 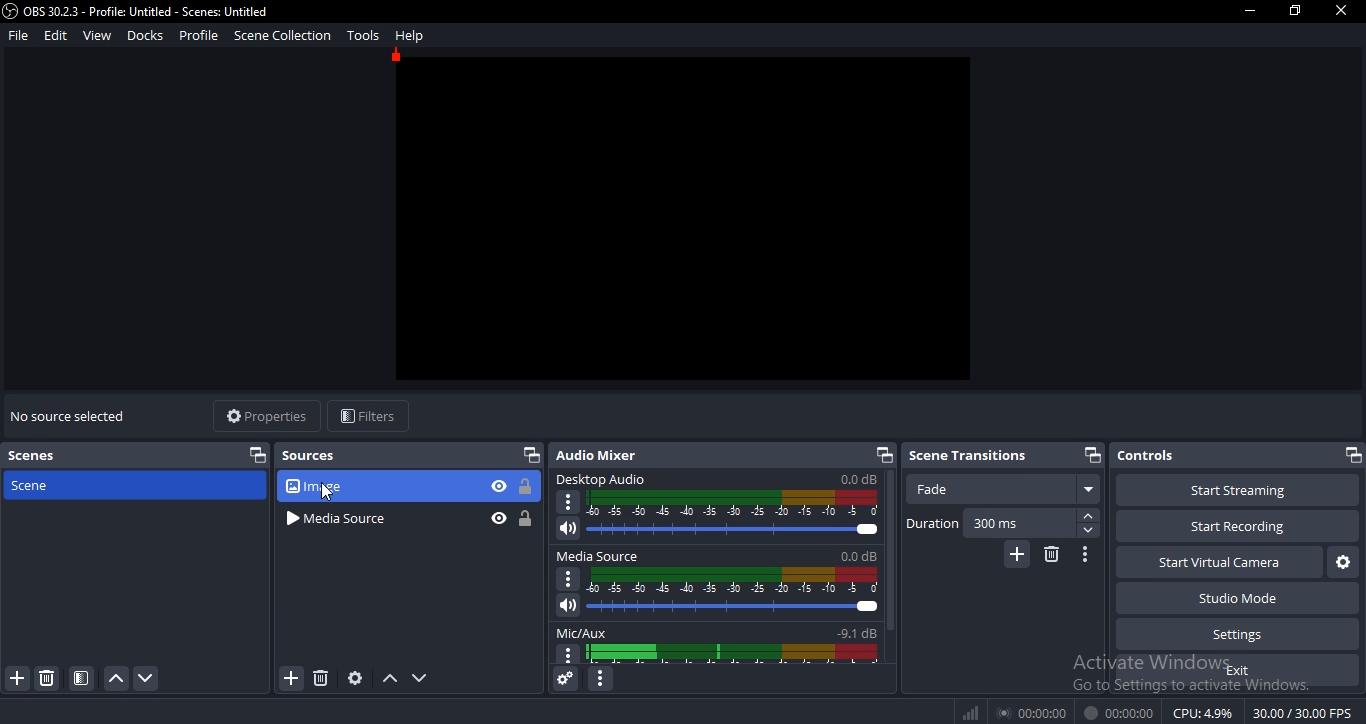 What do you see at coordinates (371, 486) in the screenshot?
I see `image` at bounding box center [371, 486].